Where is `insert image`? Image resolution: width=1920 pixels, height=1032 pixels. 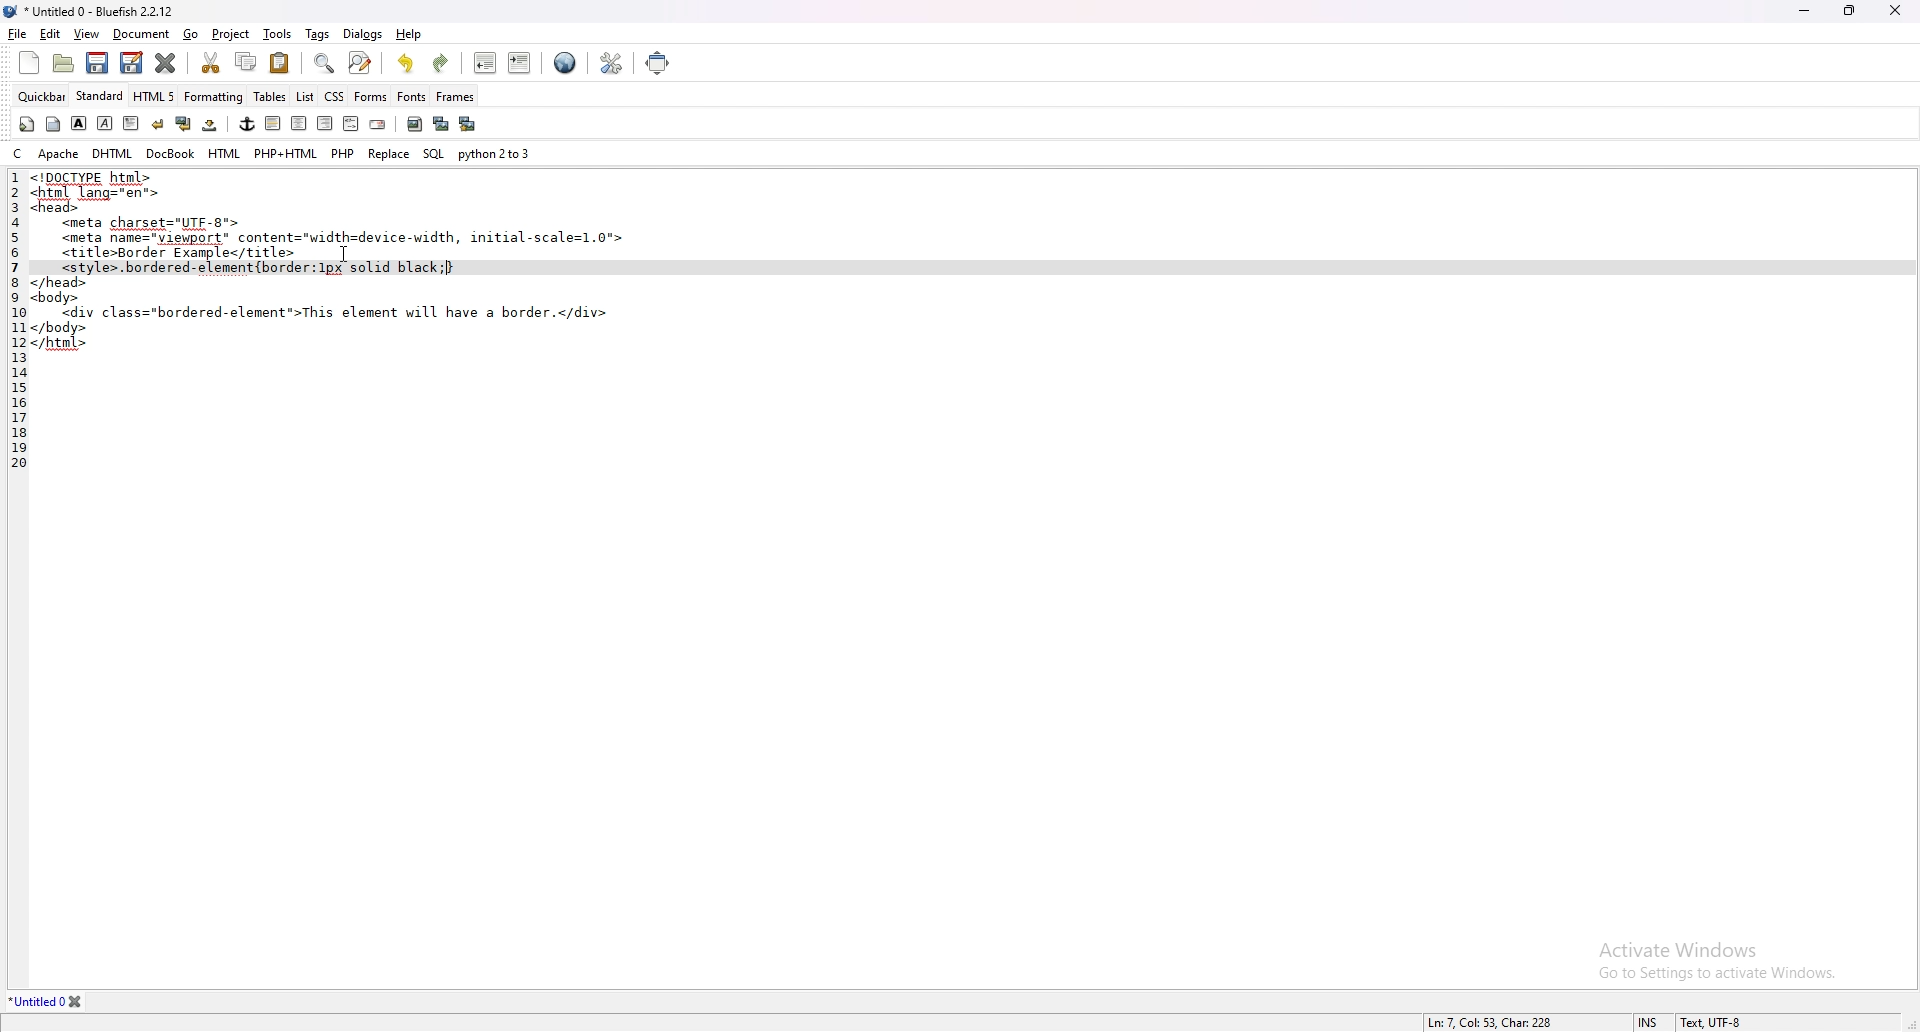 insert image is located at coordinates (415, 124).